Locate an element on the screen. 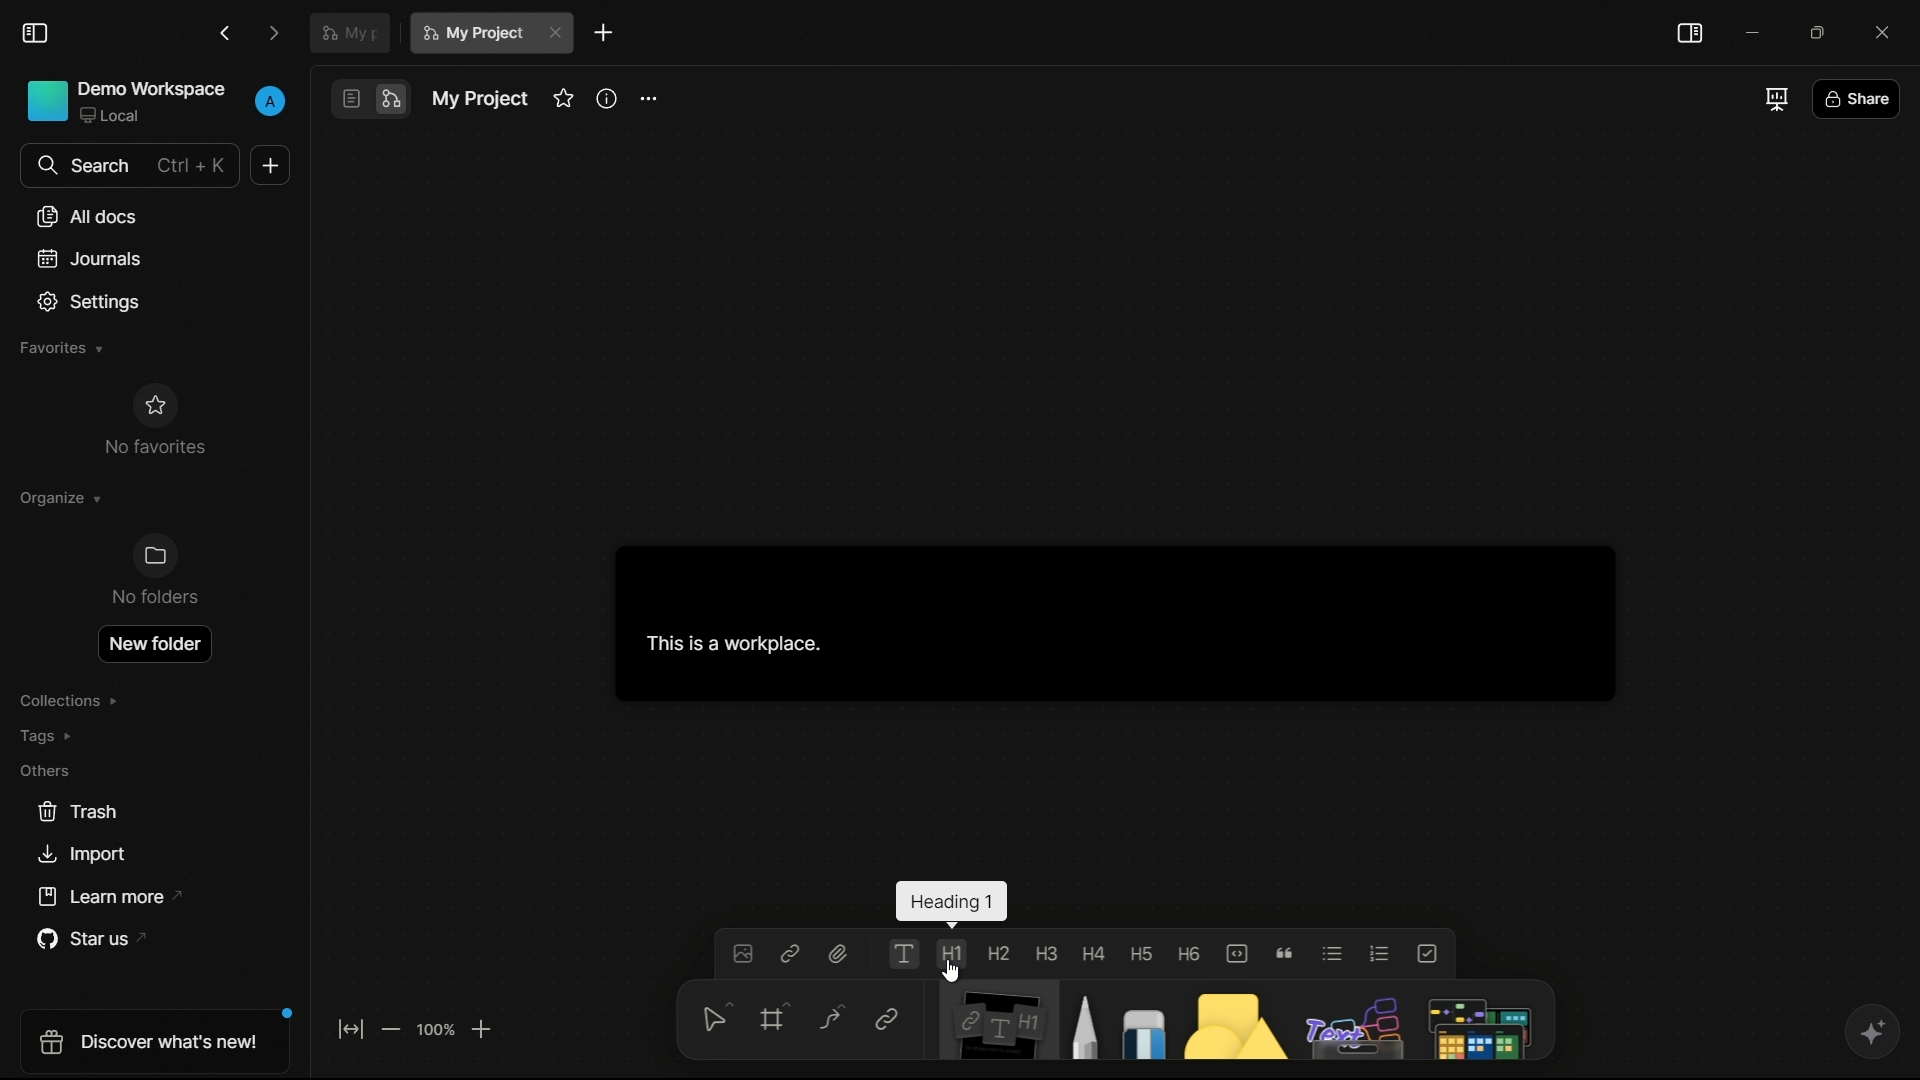  new document is located at coordinates (267, 165).